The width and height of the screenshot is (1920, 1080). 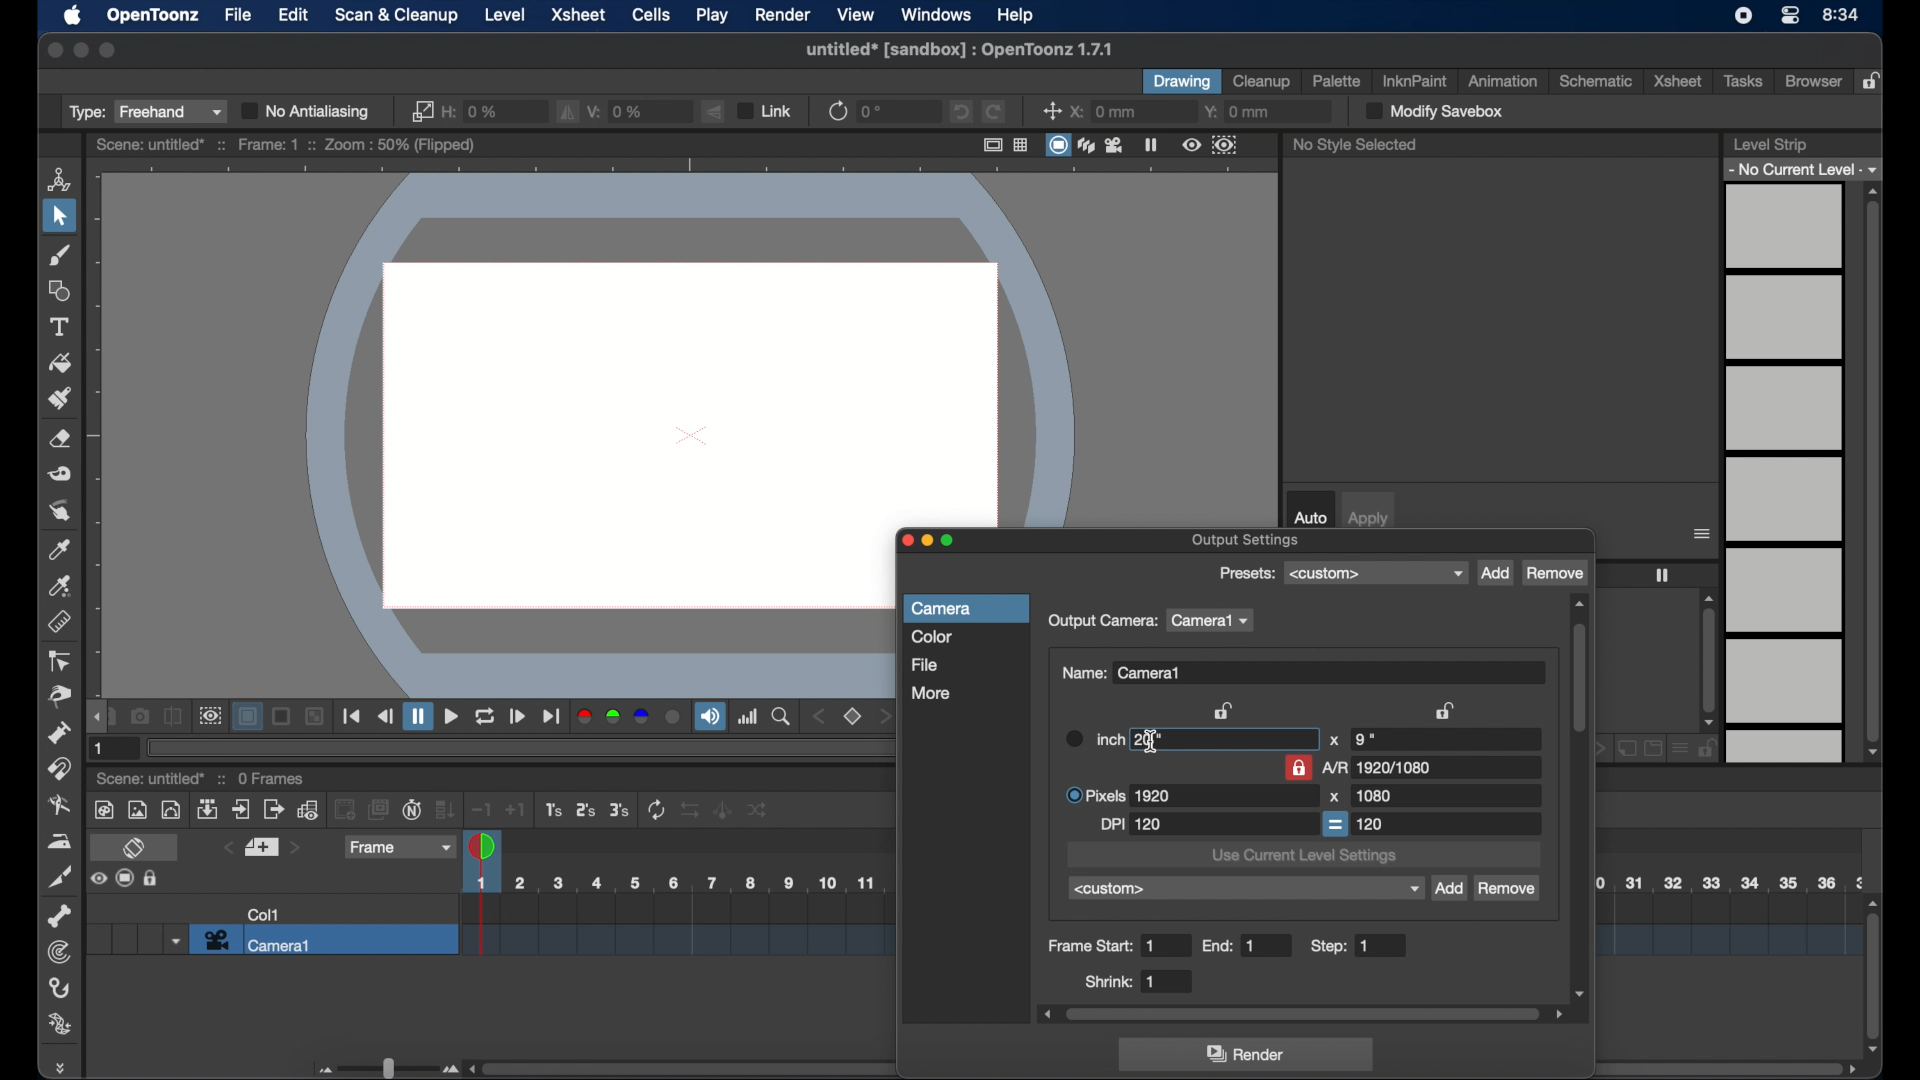 What do you see at coordinates (209, 810) in the screenshot?
I see `` at bounding box center [209, 810].